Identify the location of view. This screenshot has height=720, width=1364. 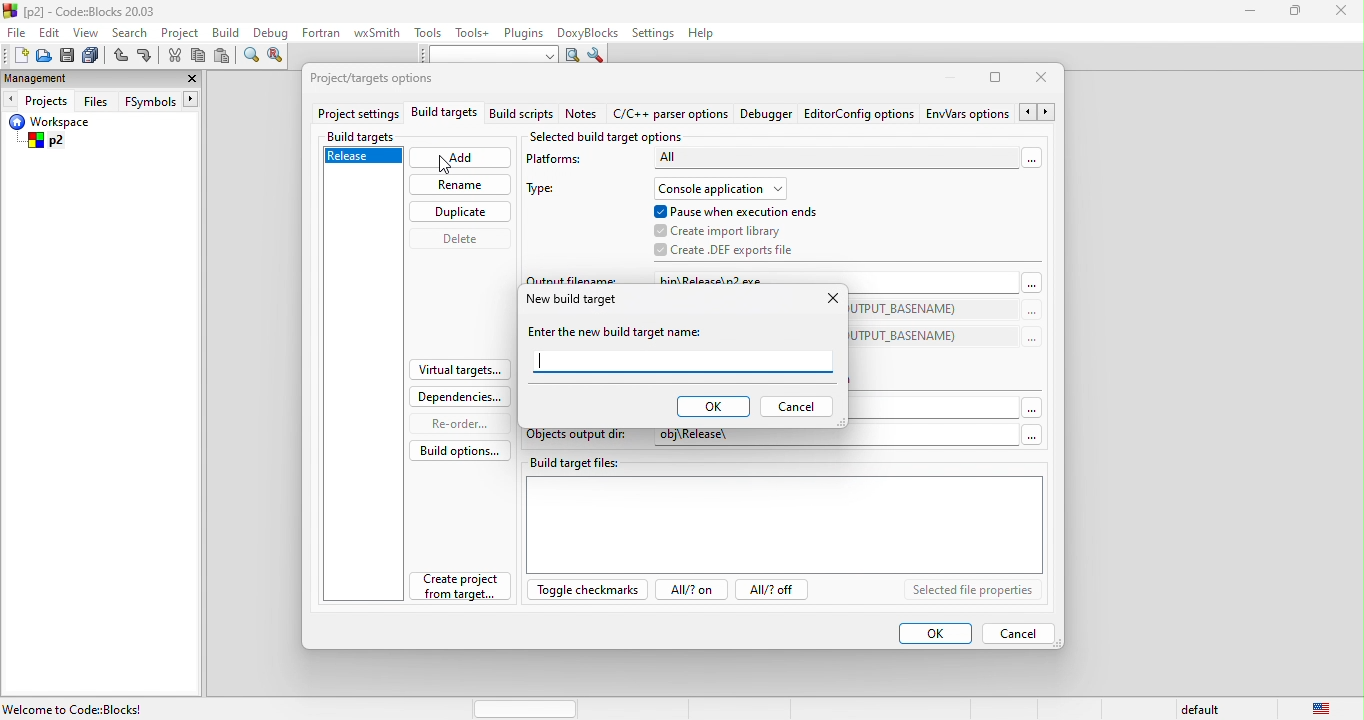
(87, 32).